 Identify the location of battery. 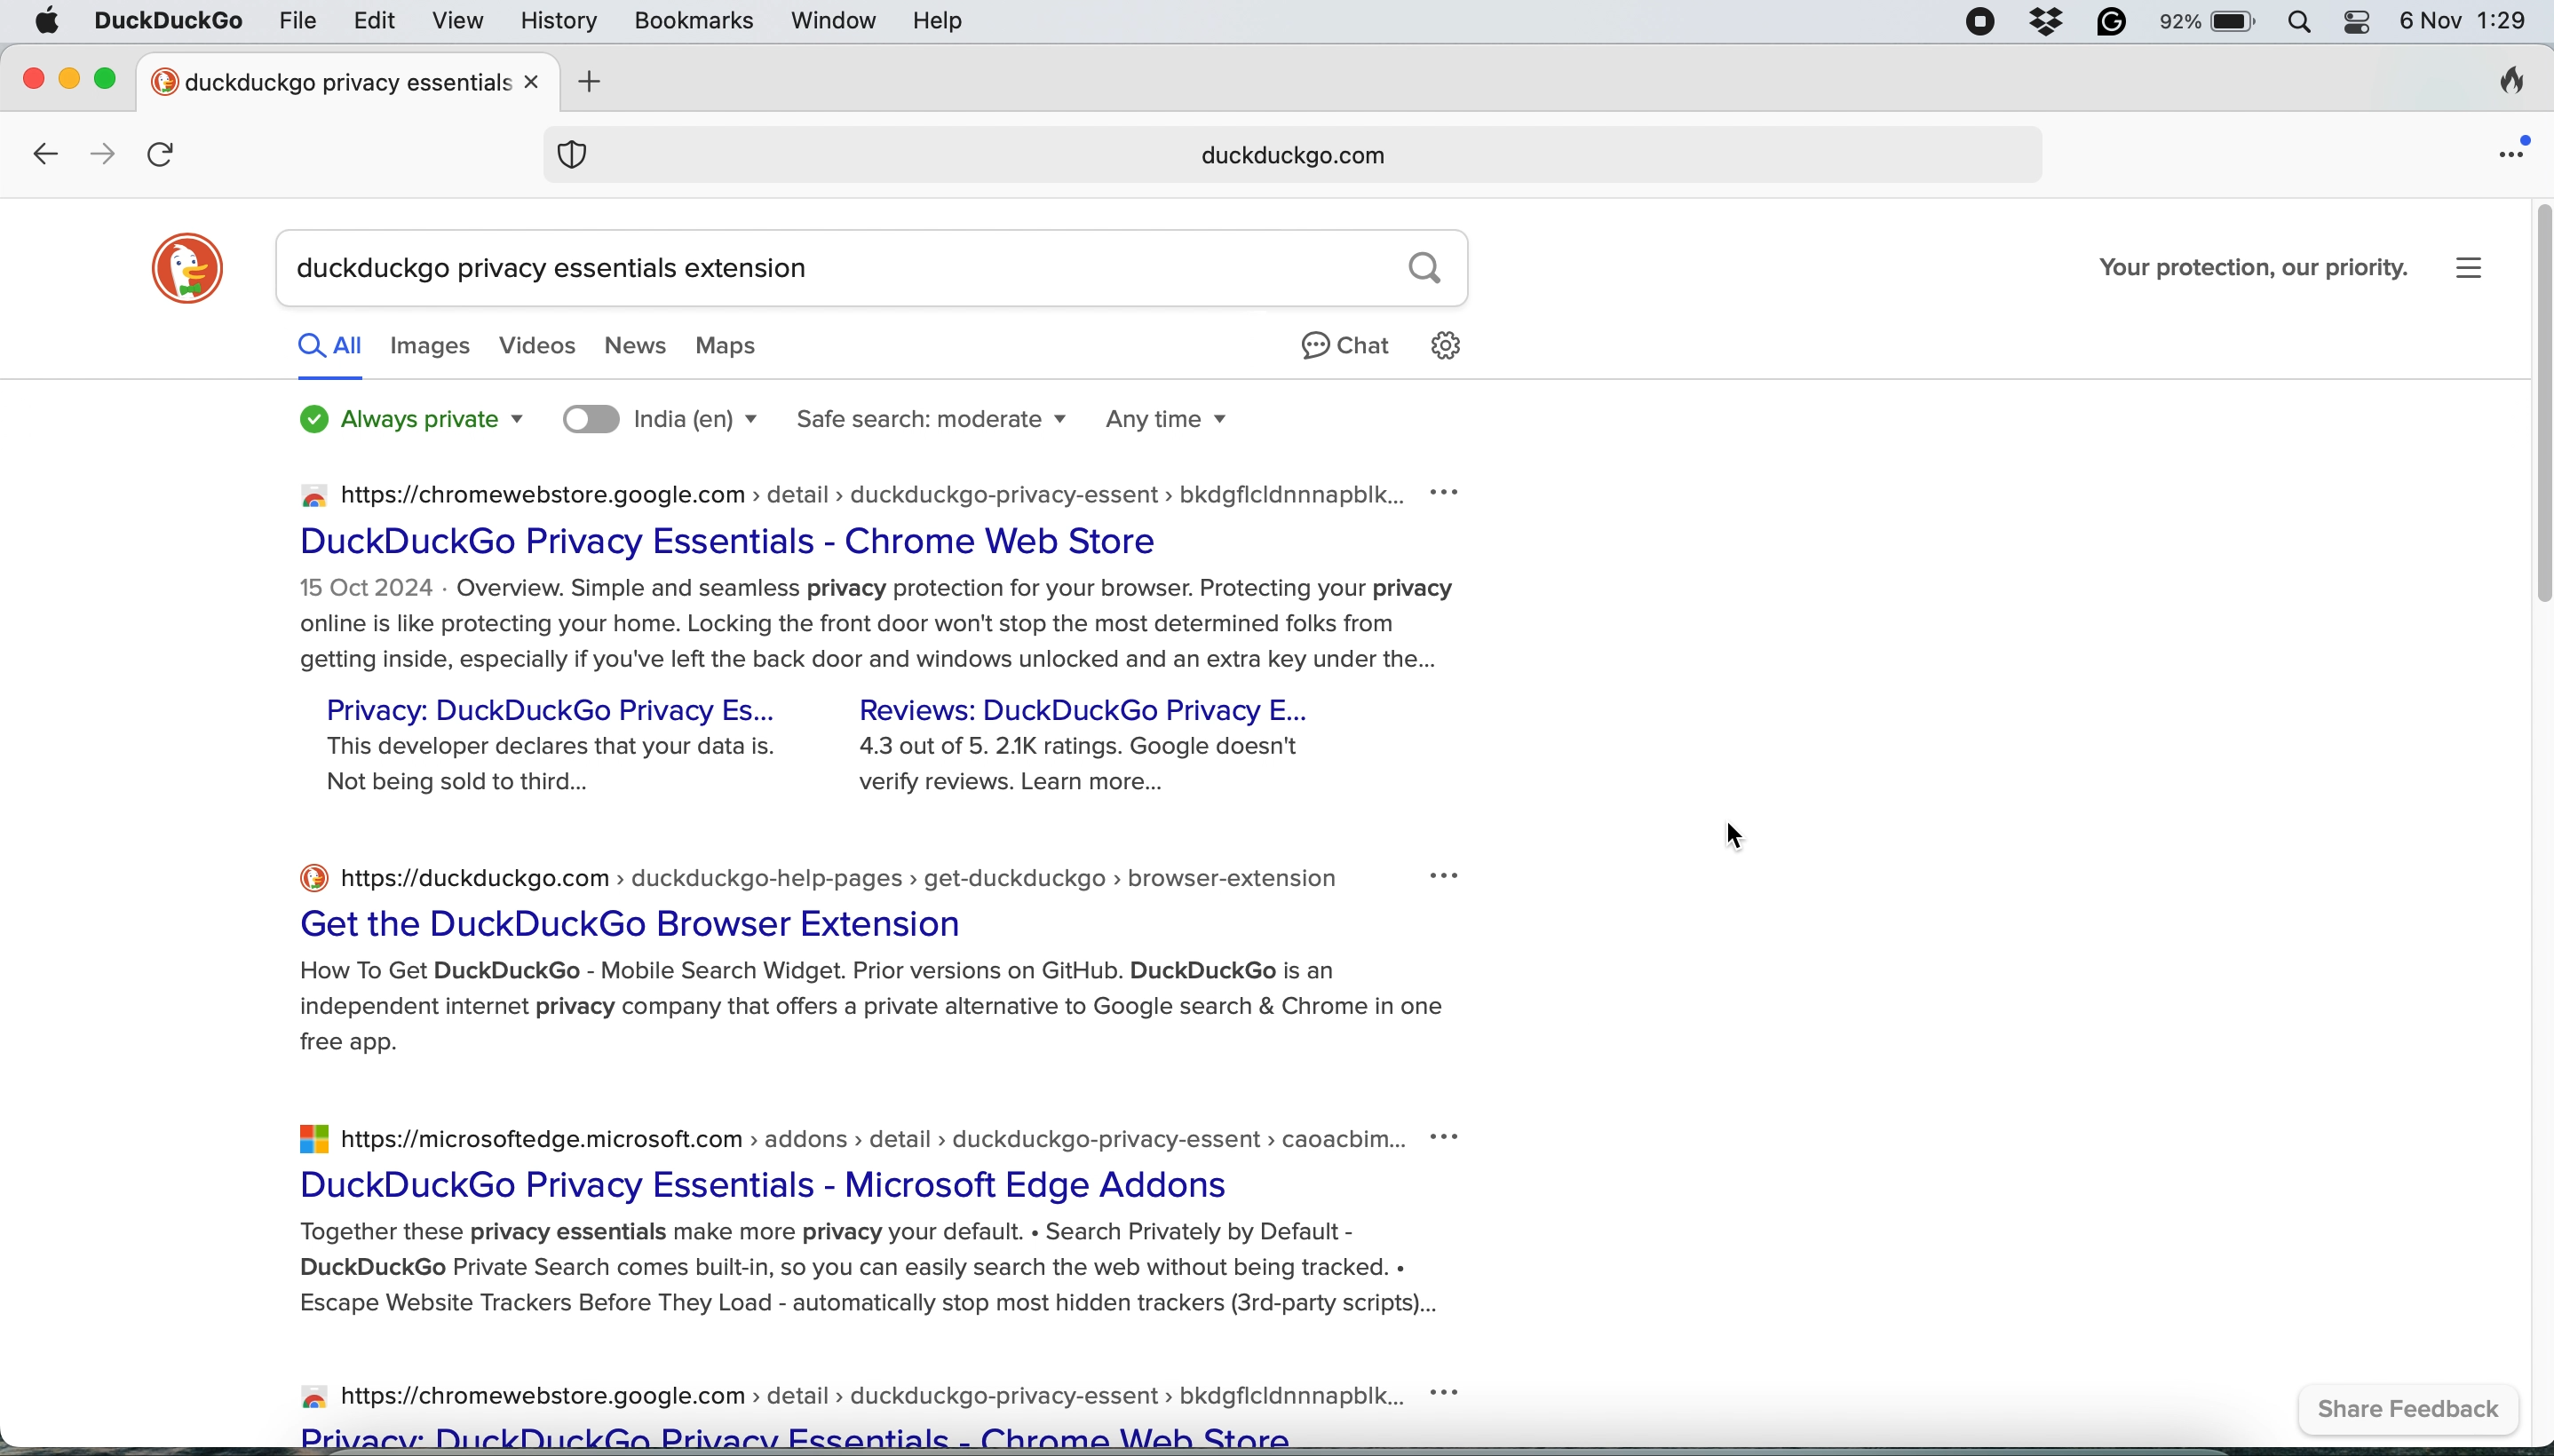
(2211, 24).